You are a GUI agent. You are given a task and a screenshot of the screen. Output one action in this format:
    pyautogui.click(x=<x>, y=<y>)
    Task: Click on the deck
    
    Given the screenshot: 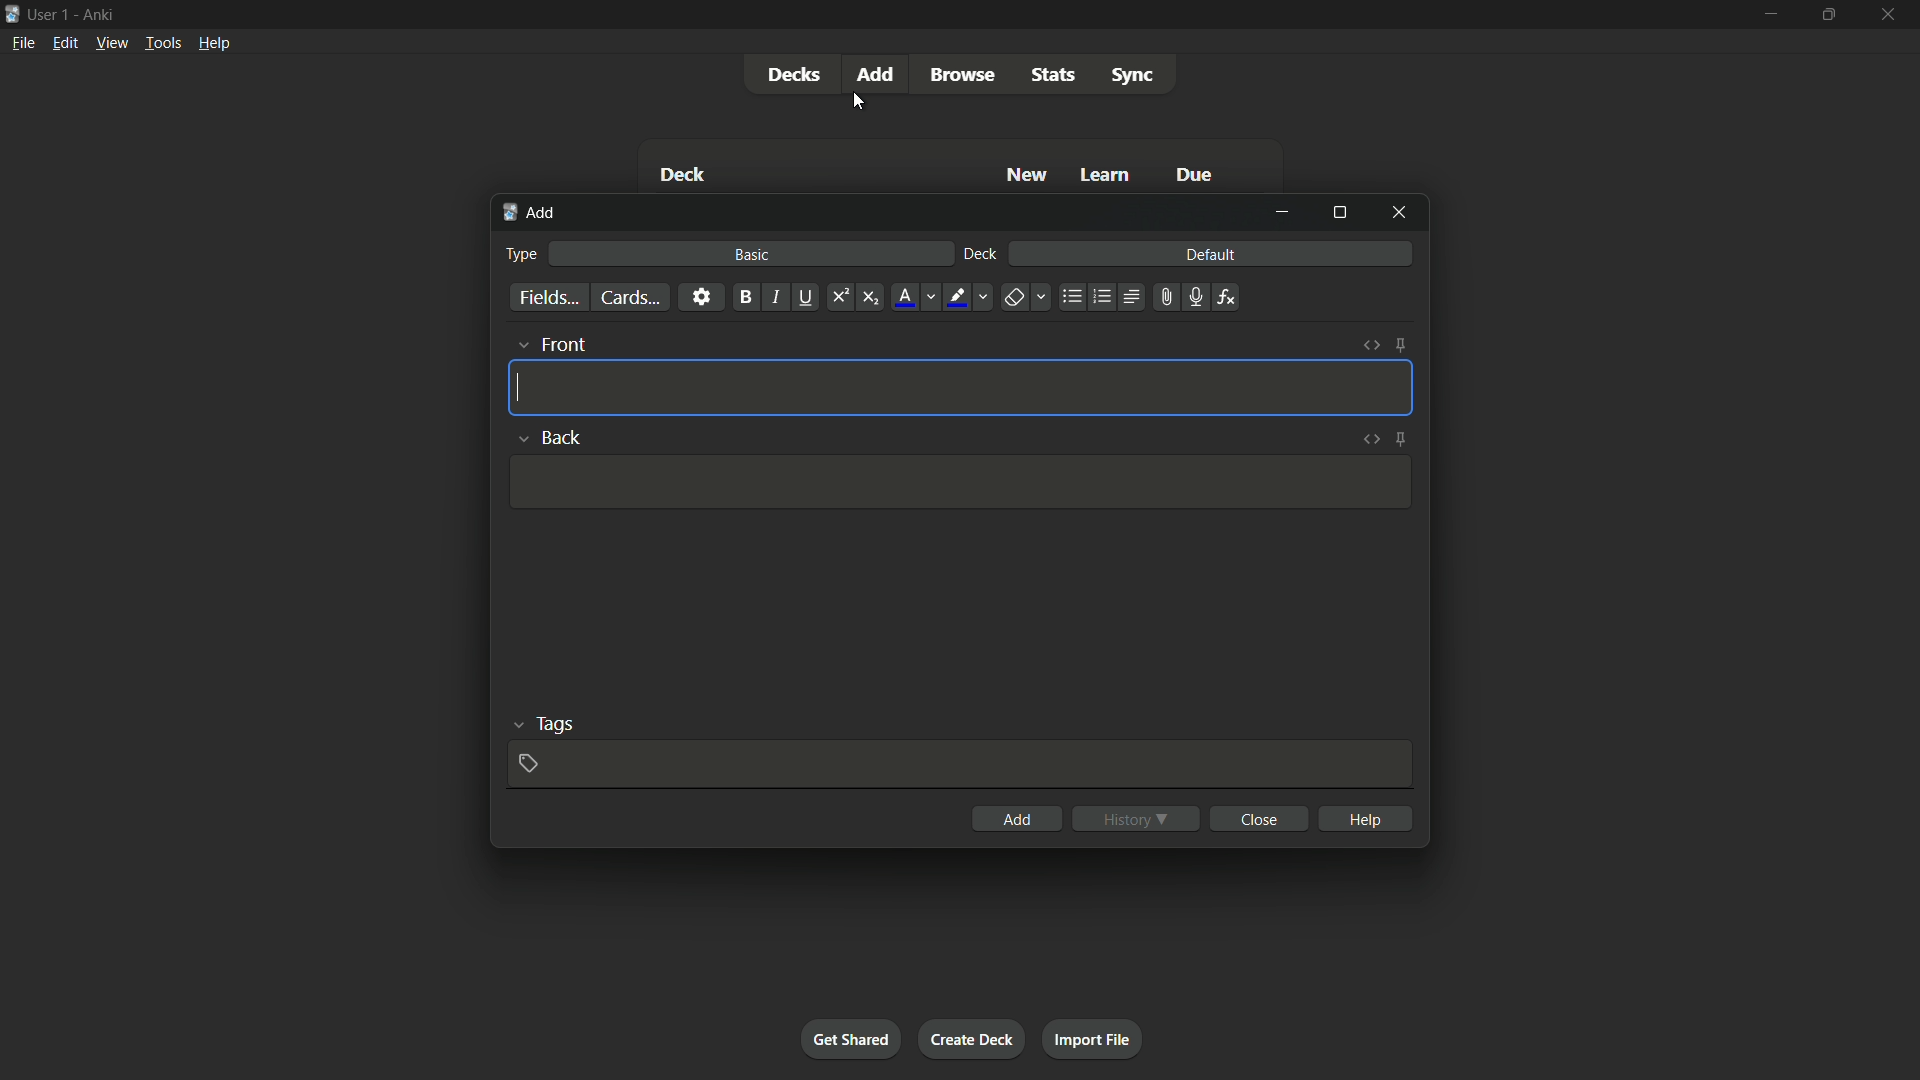 What is the action you would take?
    pyautogui.click(x=682, y=177)
    